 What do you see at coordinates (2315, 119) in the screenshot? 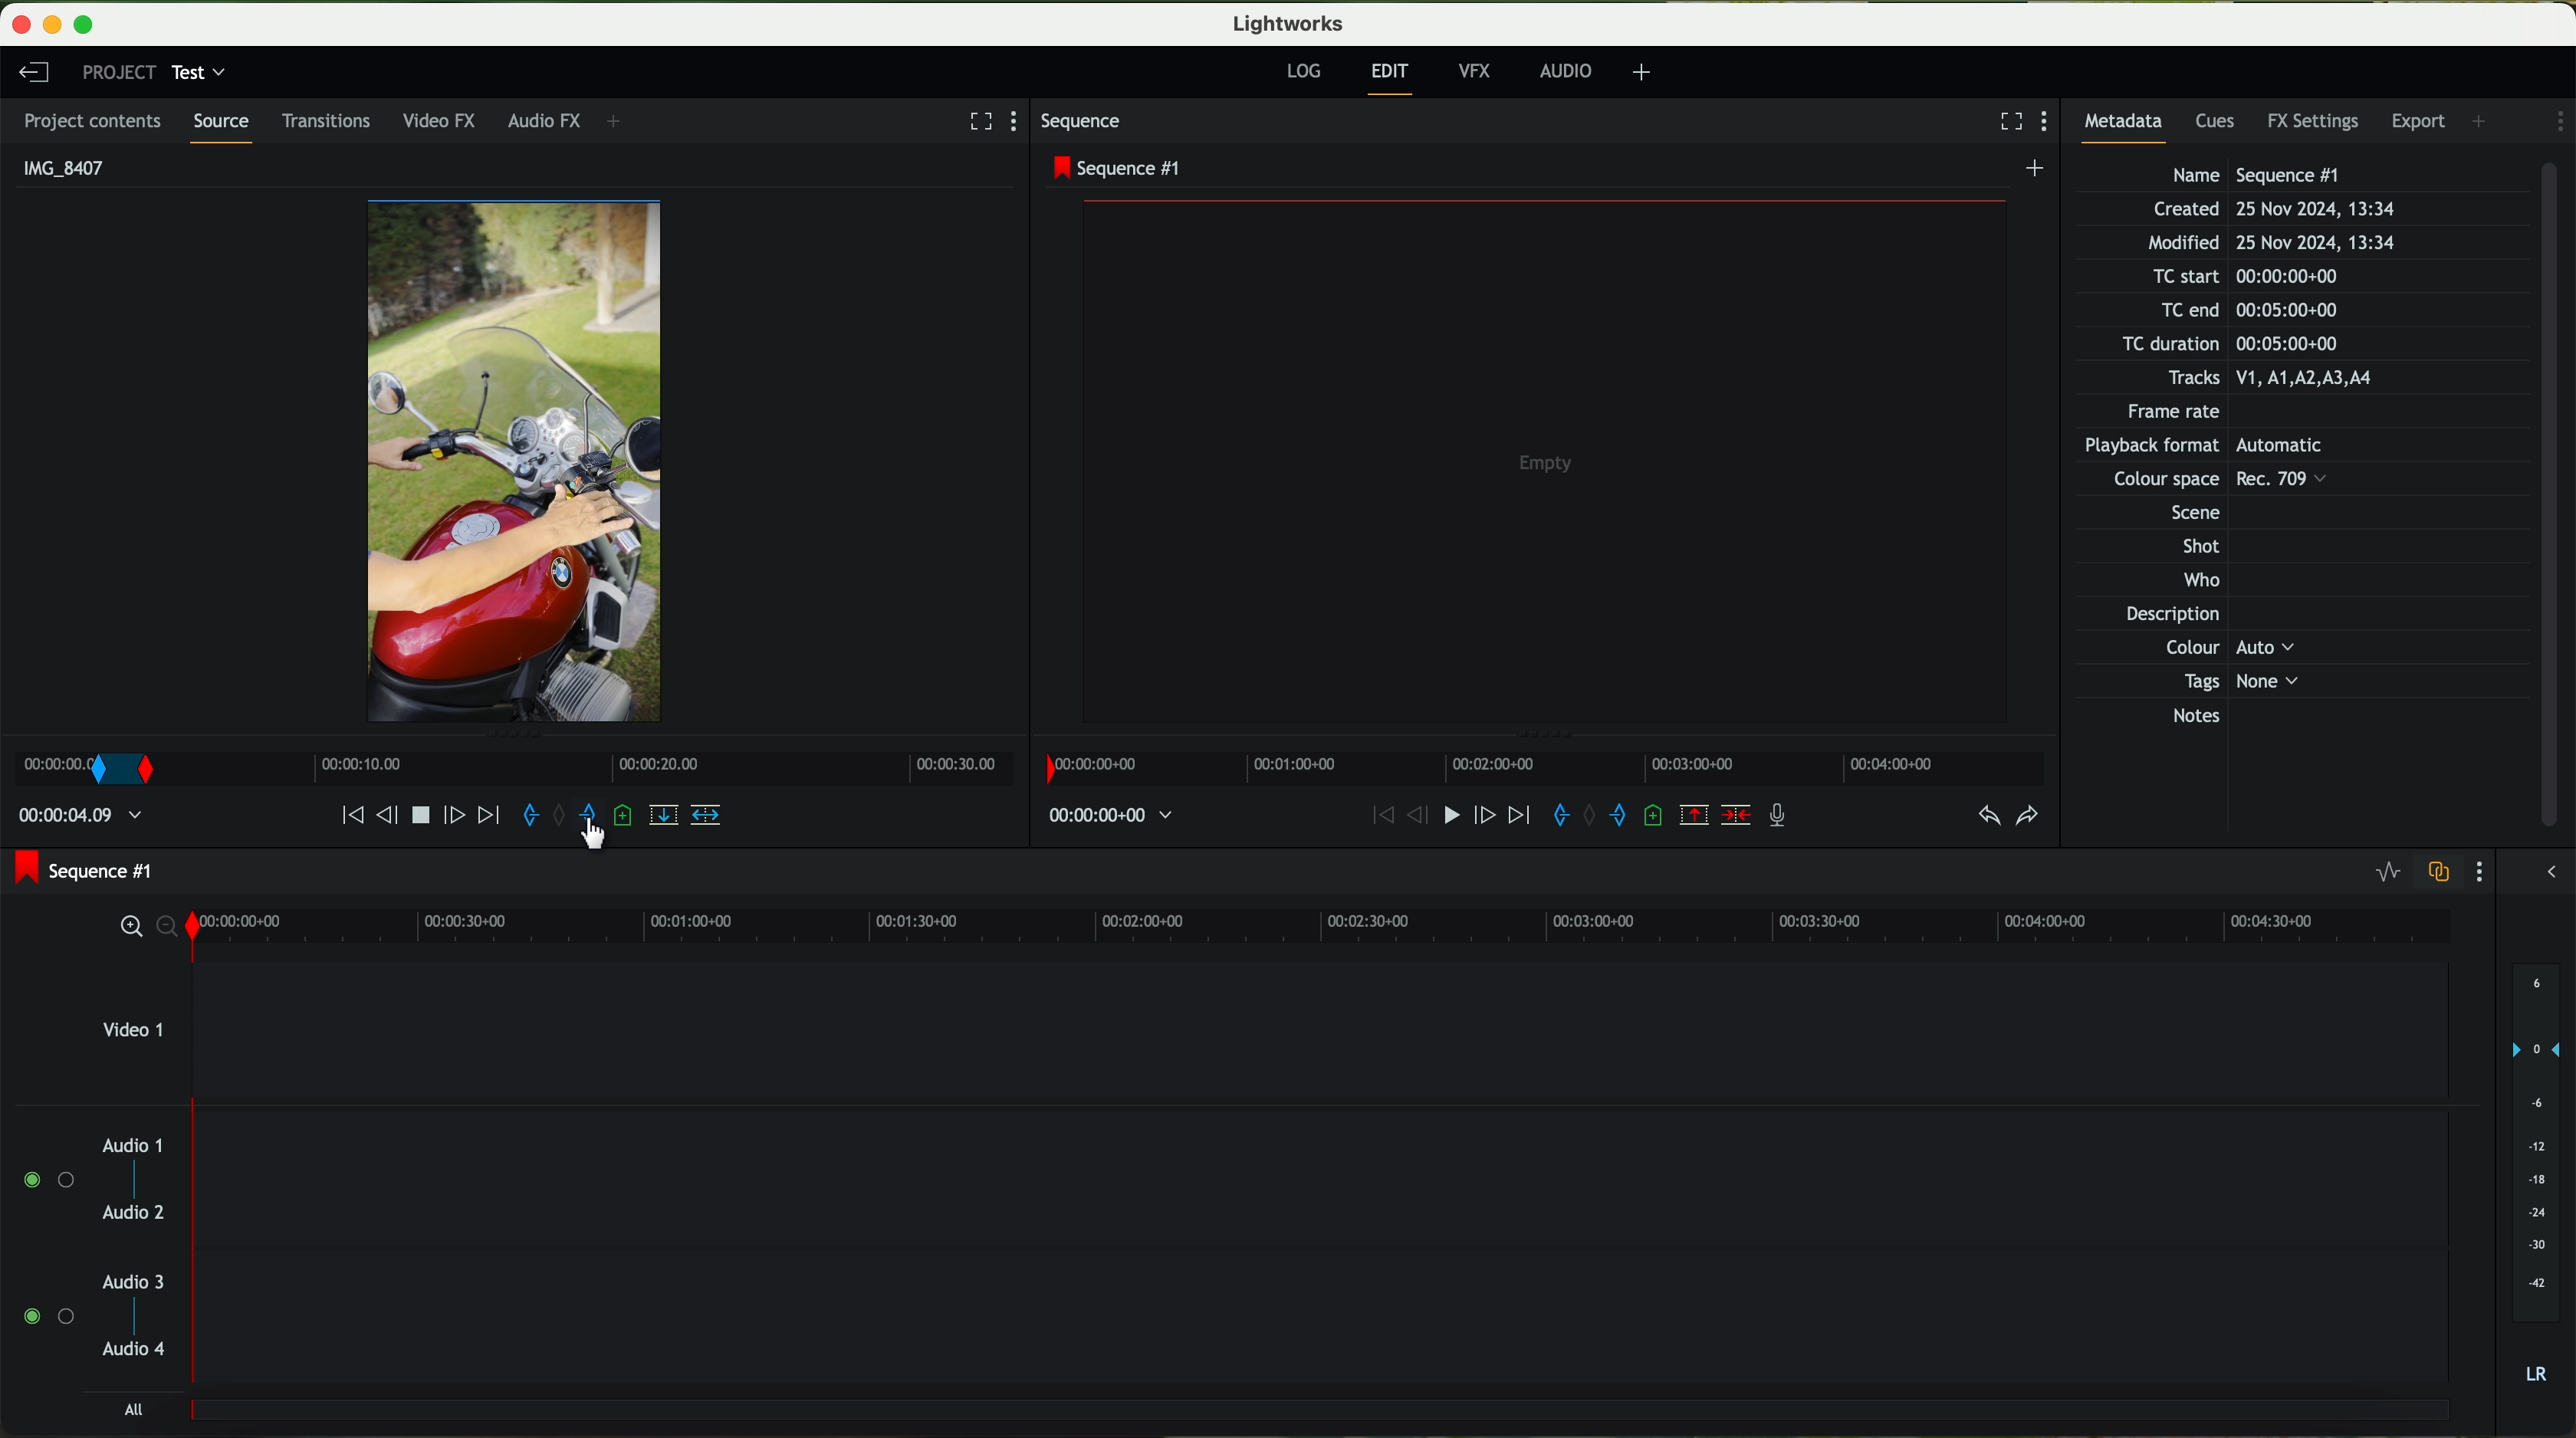
I see `FX settings` at bounding box center [2315, 119].